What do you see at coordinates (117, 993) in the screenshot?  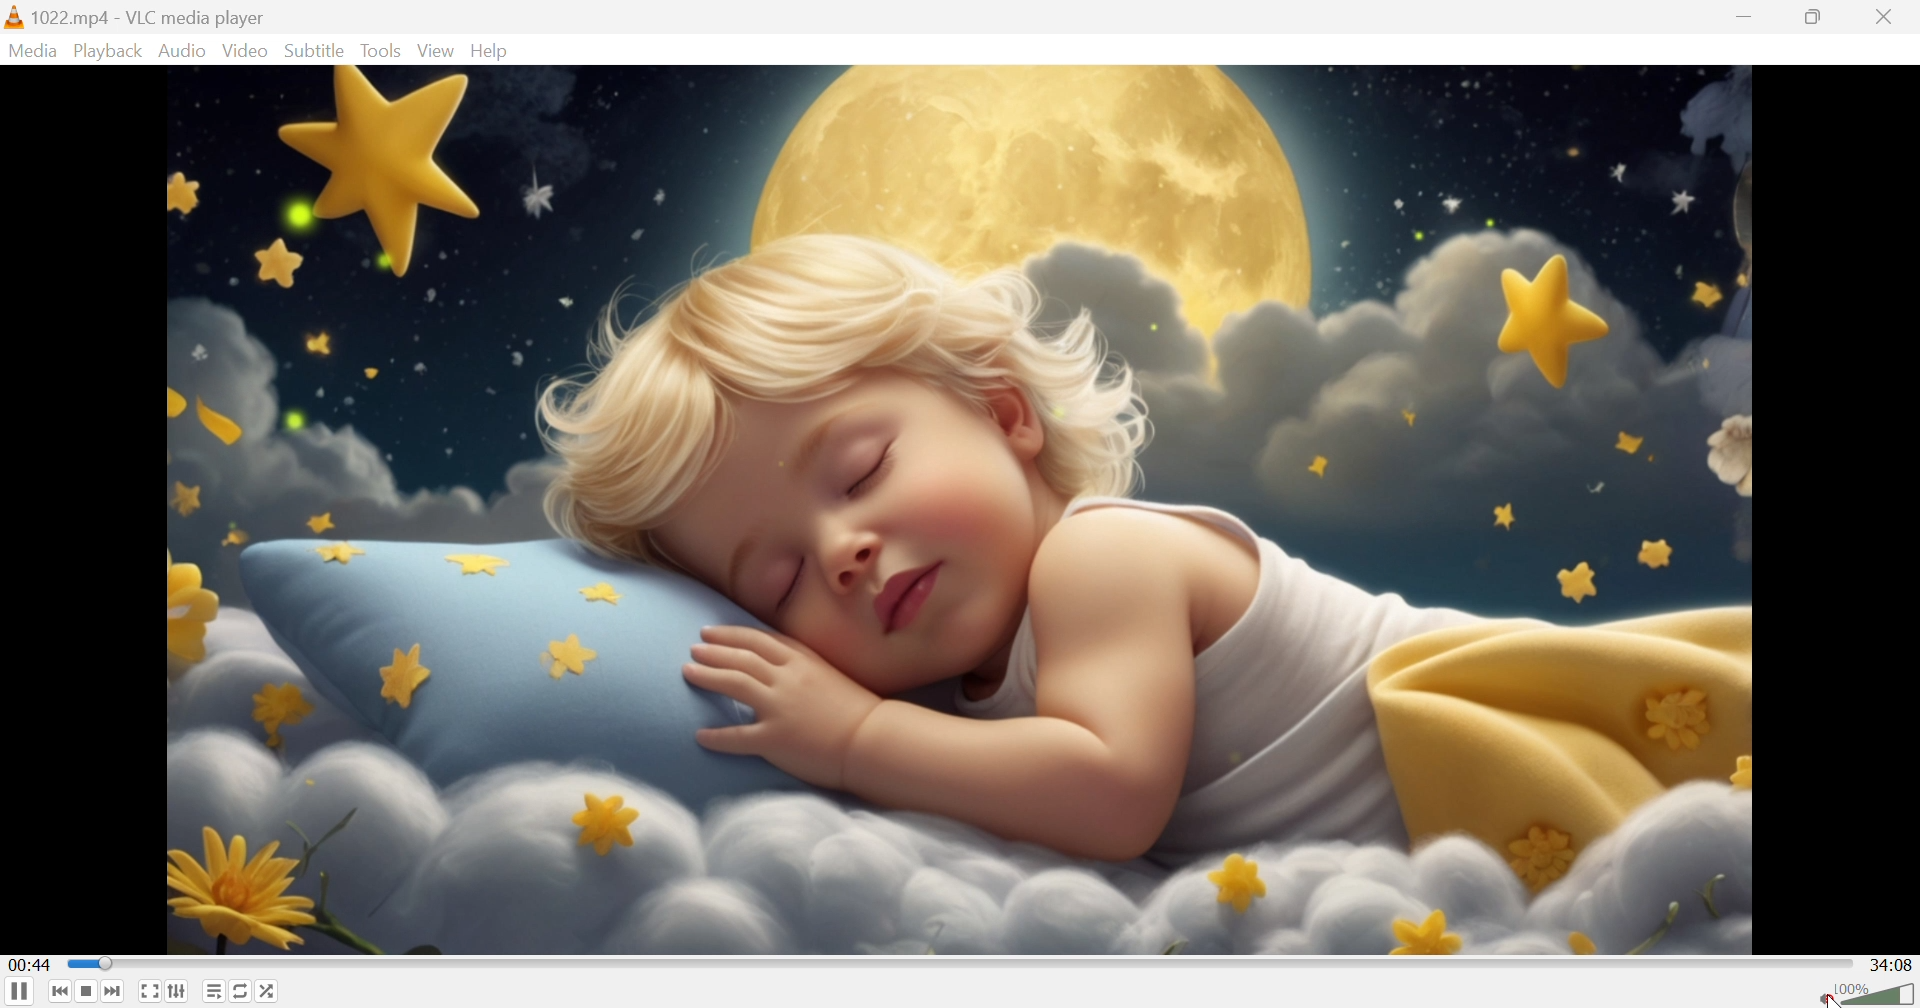 I see `Next media in the playlist, skip forward when held` at bounding box center [117, 993].